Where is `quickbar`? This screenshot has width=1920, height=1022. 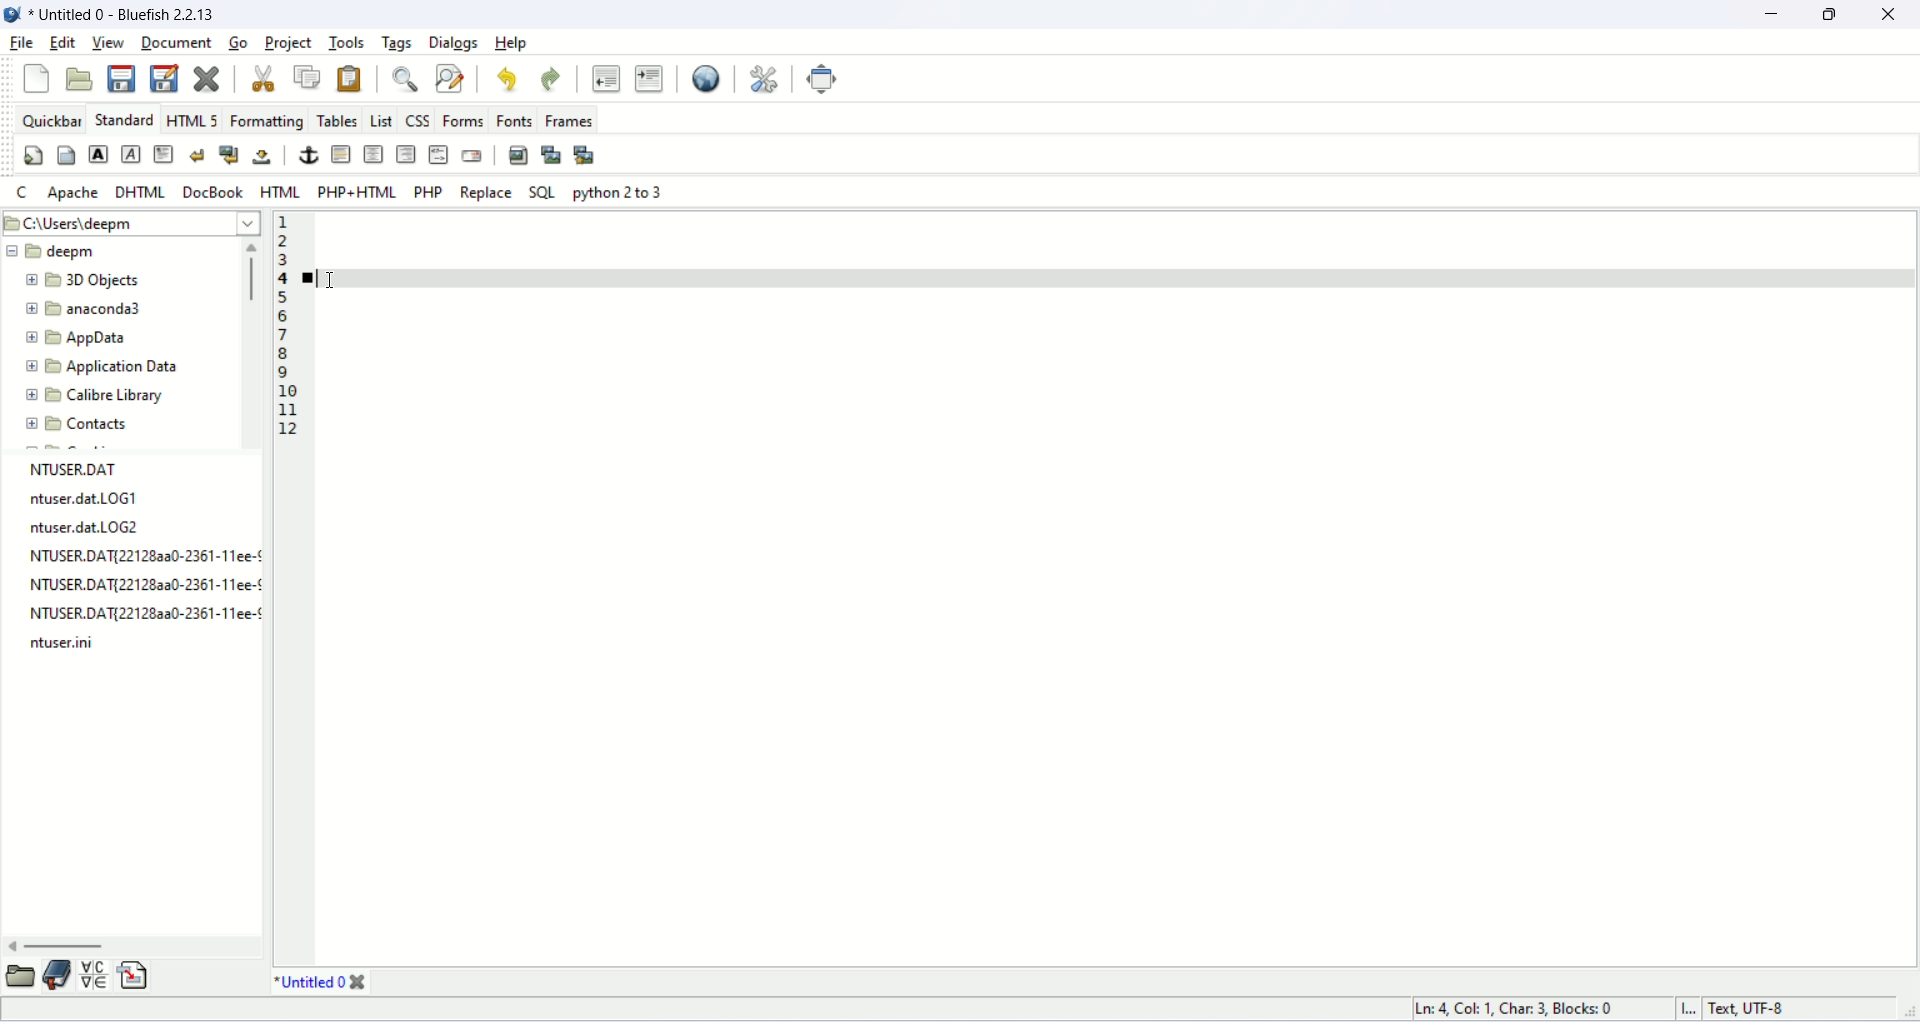 quickbar is located at coordinates (53, 119).